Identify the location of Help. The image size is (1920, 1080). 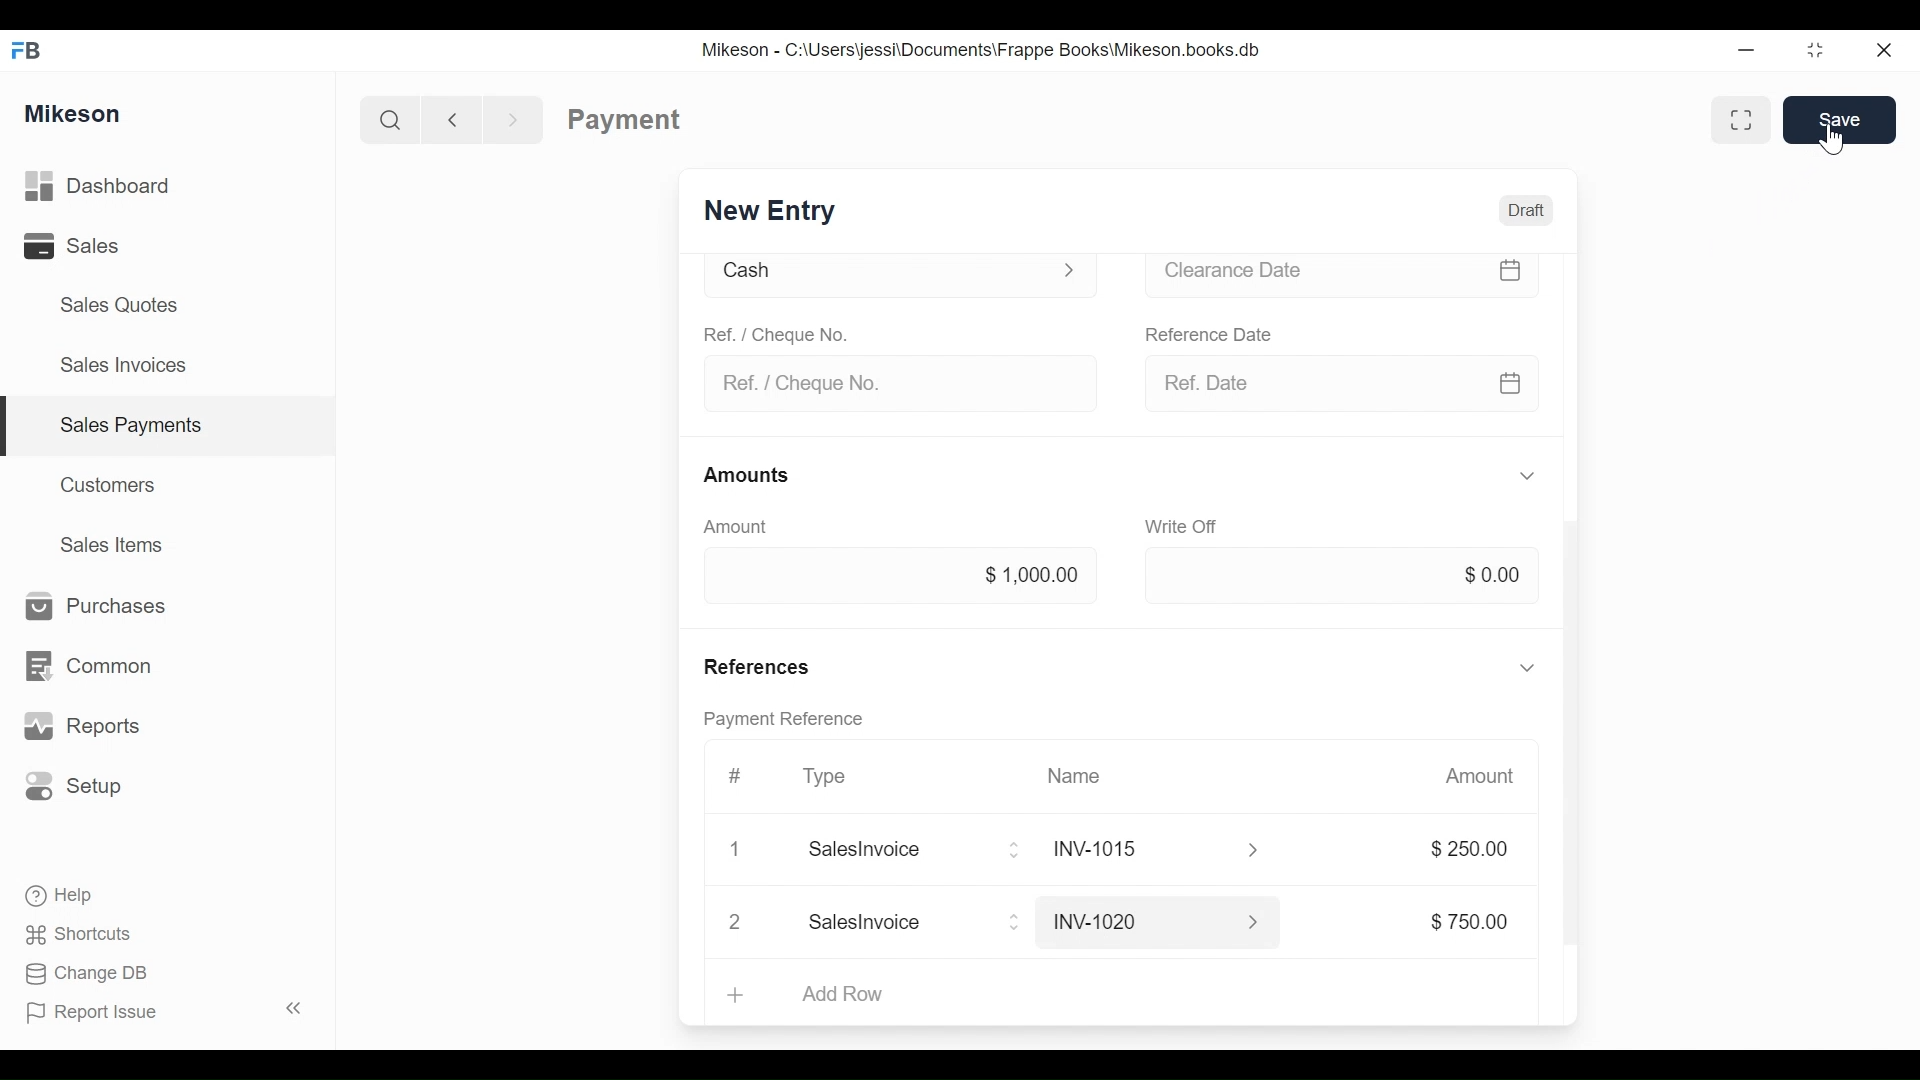
(74, 895).